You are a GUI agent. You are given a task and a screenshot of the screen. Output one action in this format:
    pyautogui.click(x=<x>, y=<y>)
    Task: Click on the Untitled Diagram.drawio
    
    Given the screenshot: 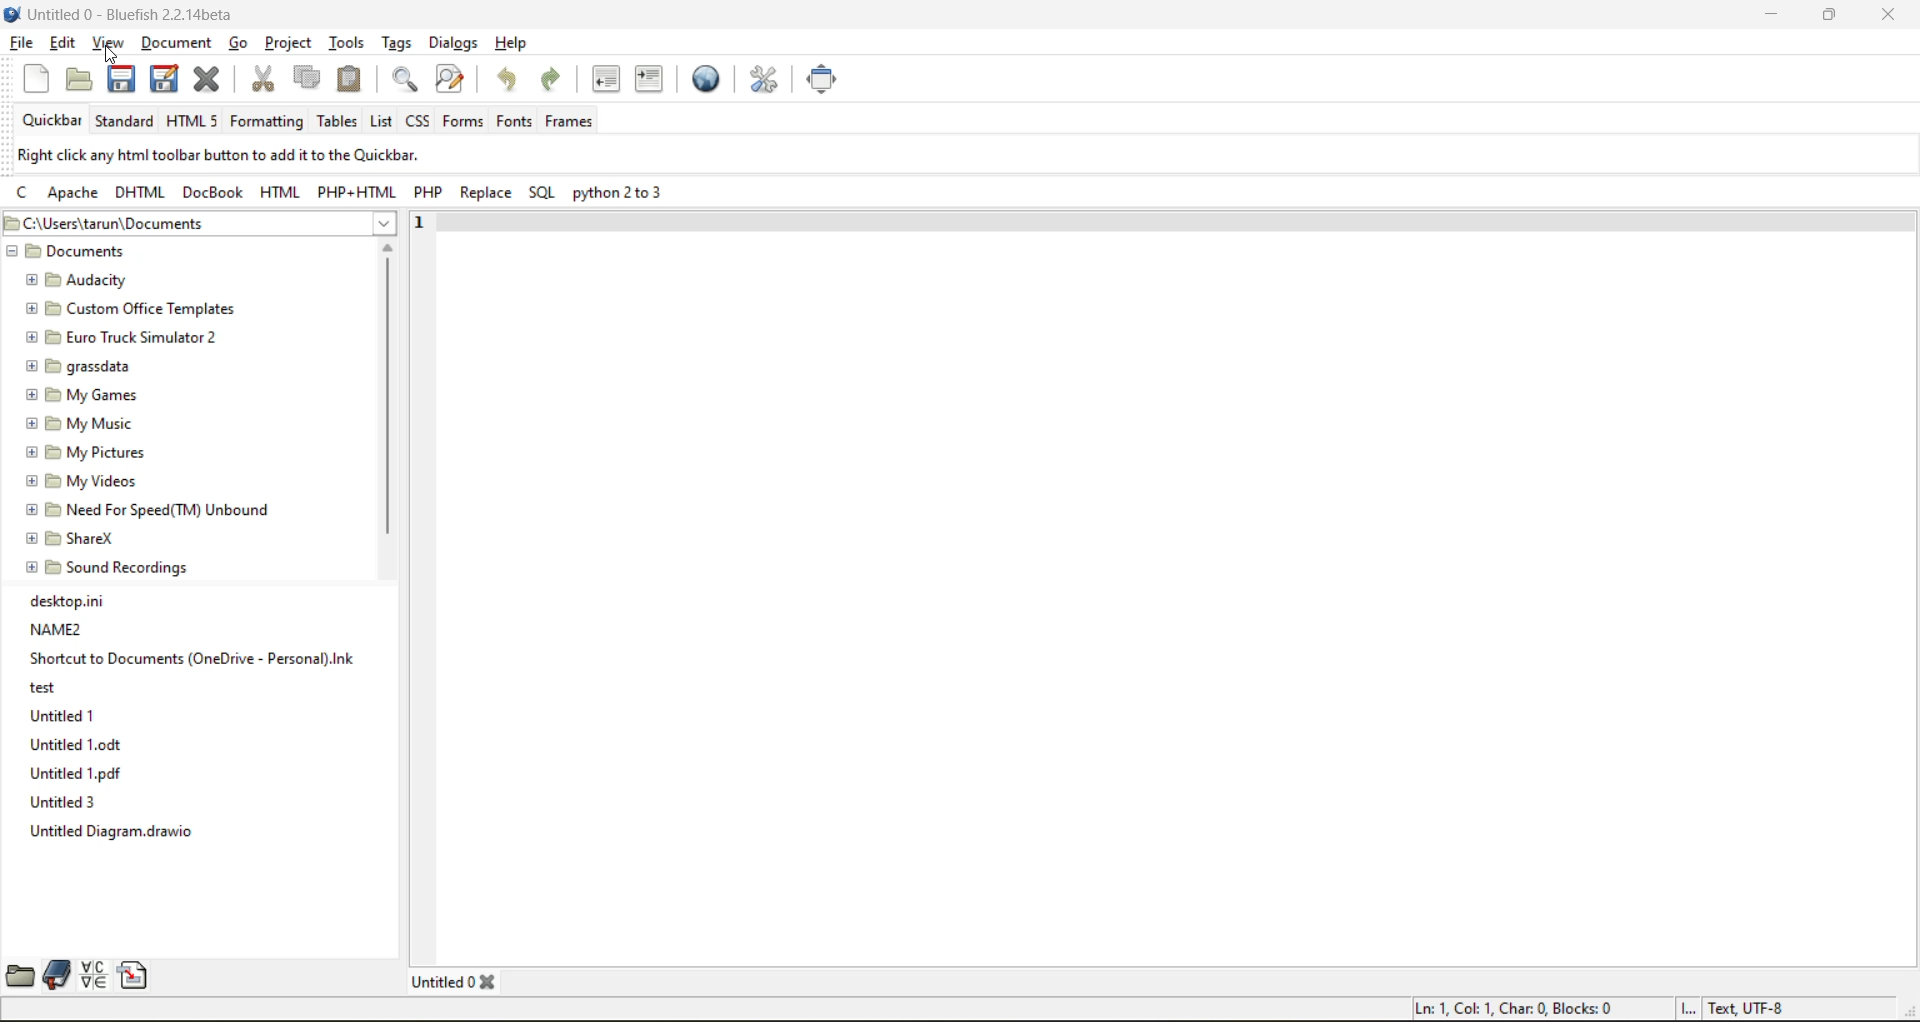 What is the action you would take?
    pyautogui.click(x=117, y=836)
    